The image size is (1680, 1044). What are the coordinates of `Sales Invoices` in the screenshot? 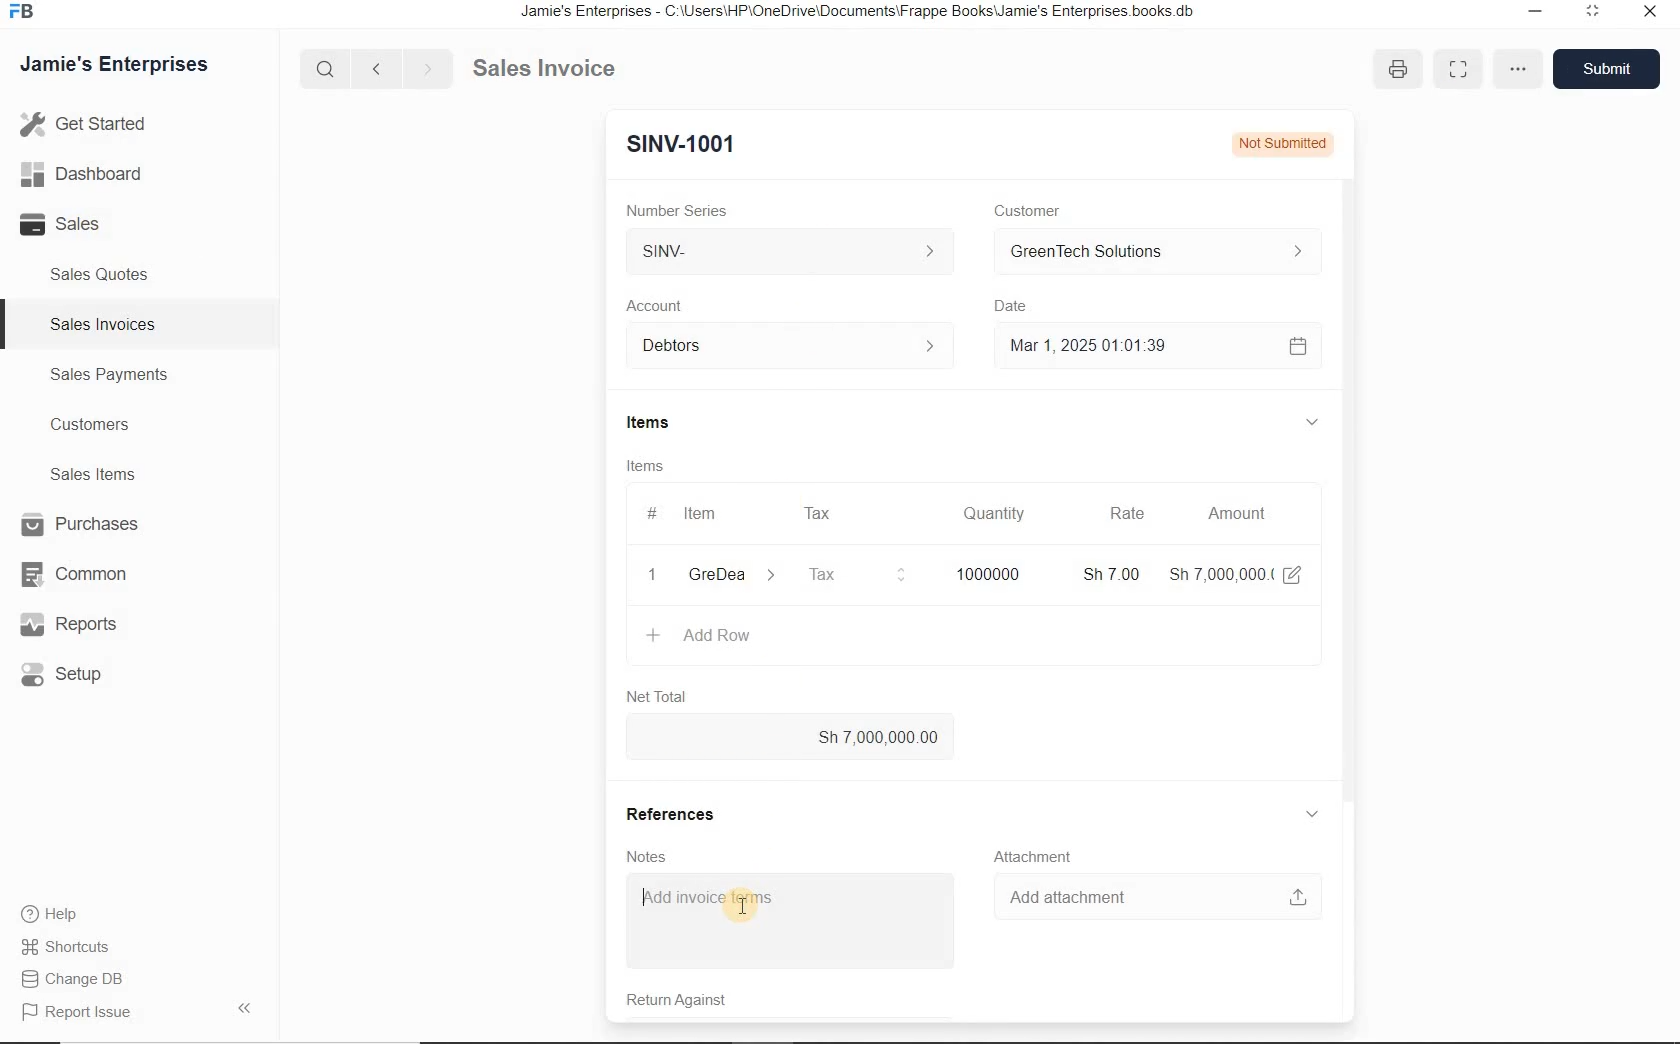 It's located at (100, 323).